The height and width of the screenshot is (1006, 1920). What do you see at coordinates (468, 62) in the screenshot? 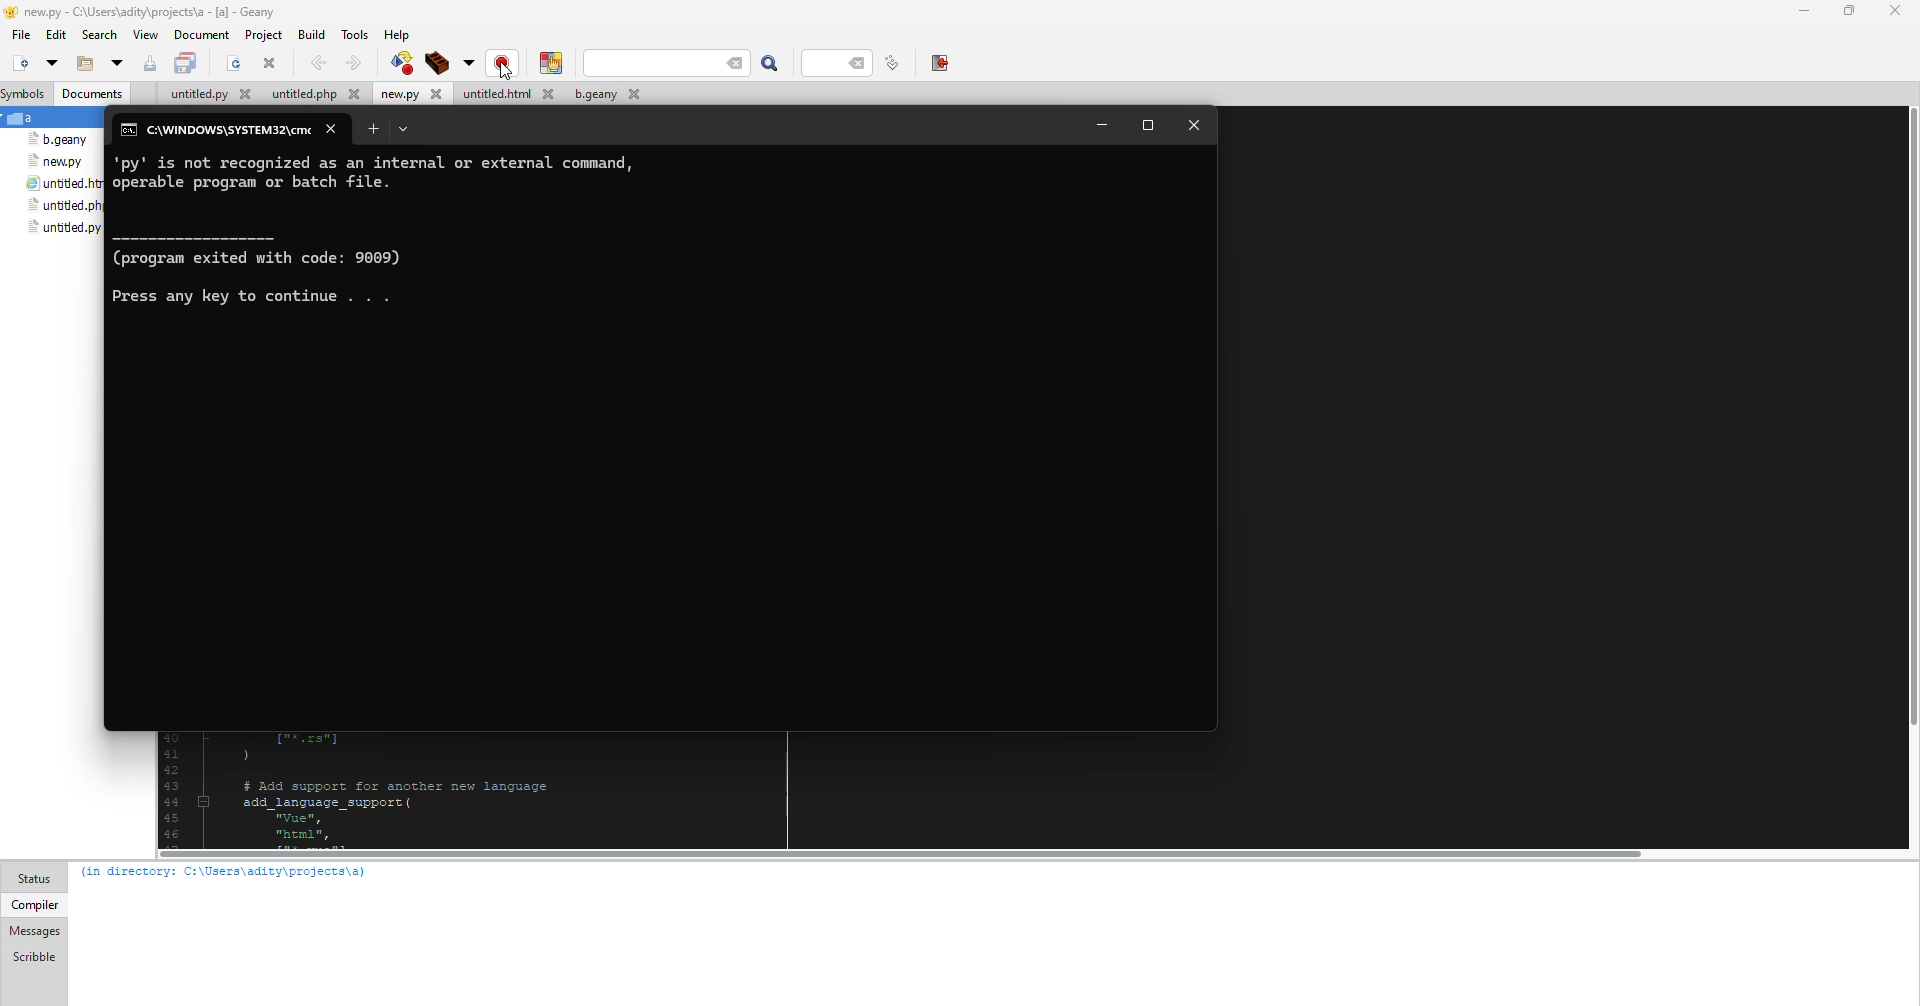
I see `build options` at bounding box center [468, 62].